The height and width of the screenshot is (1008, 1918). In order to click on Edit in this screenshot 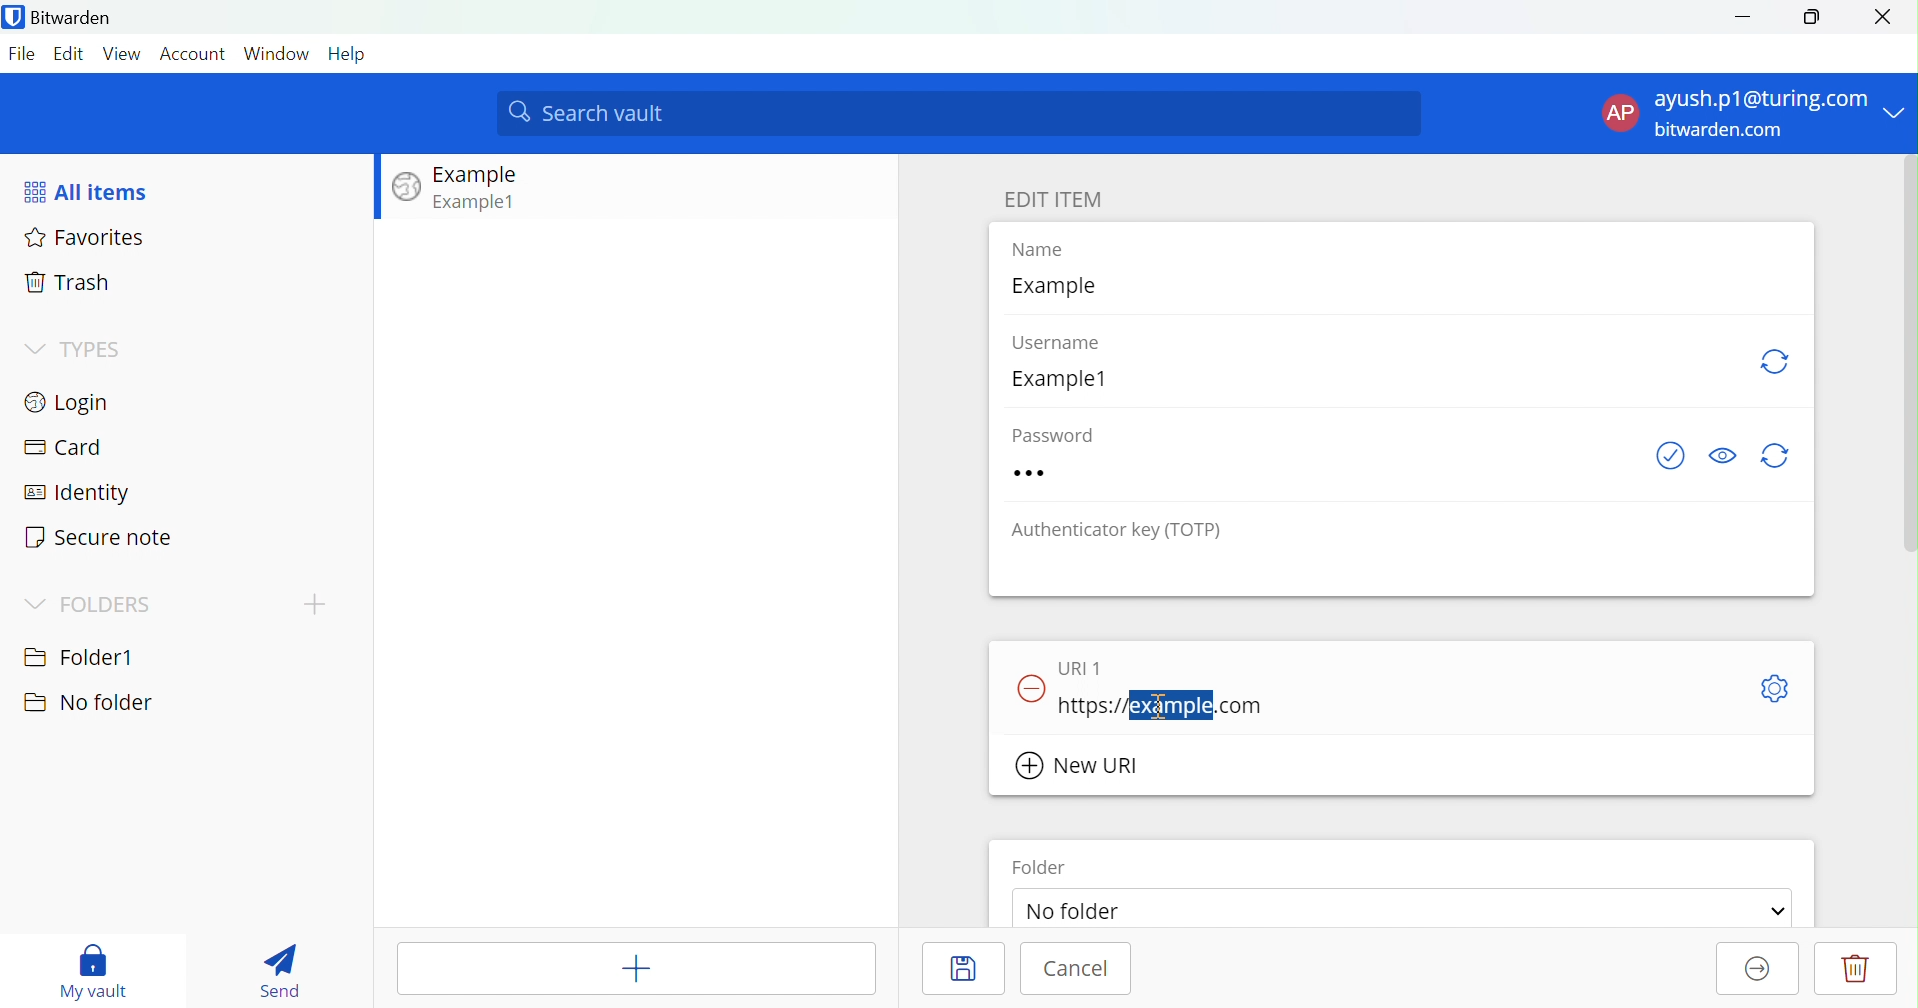, I will do `click(71, 53)`.